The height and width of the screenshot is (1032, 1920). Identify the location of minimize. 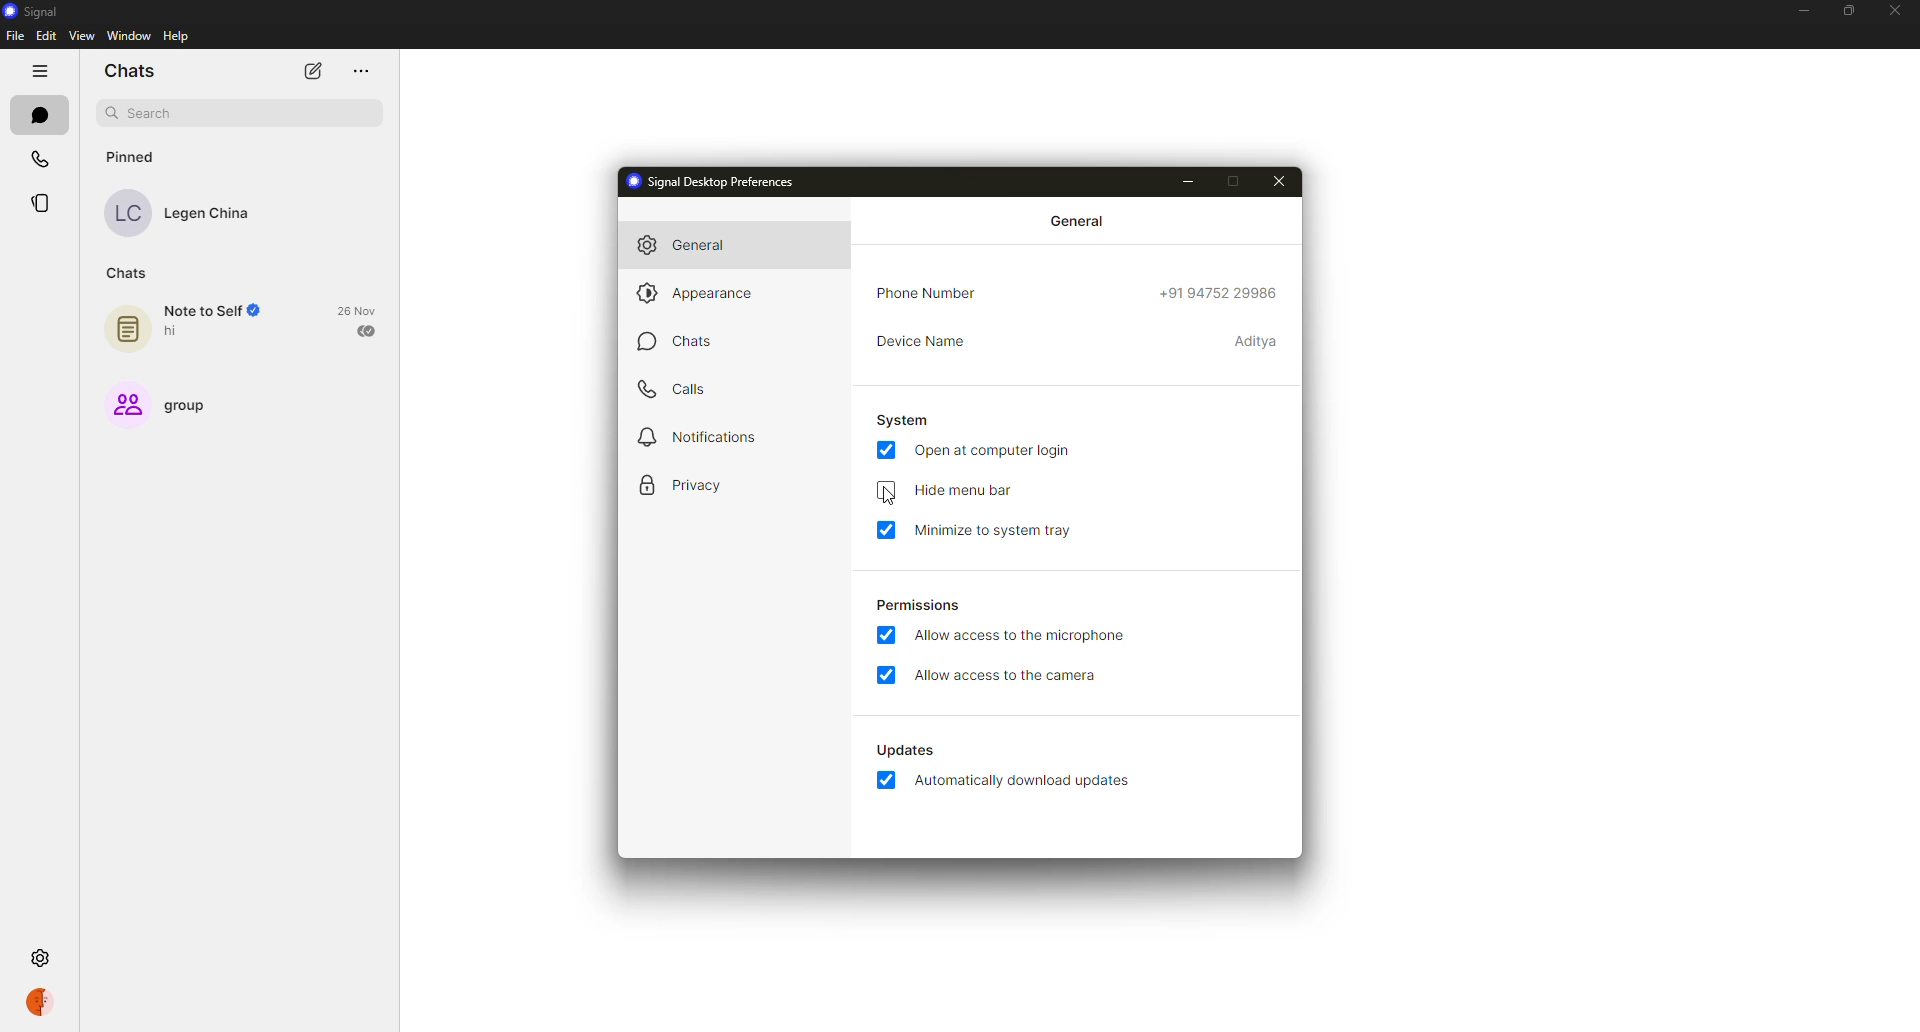
(1188, 181).